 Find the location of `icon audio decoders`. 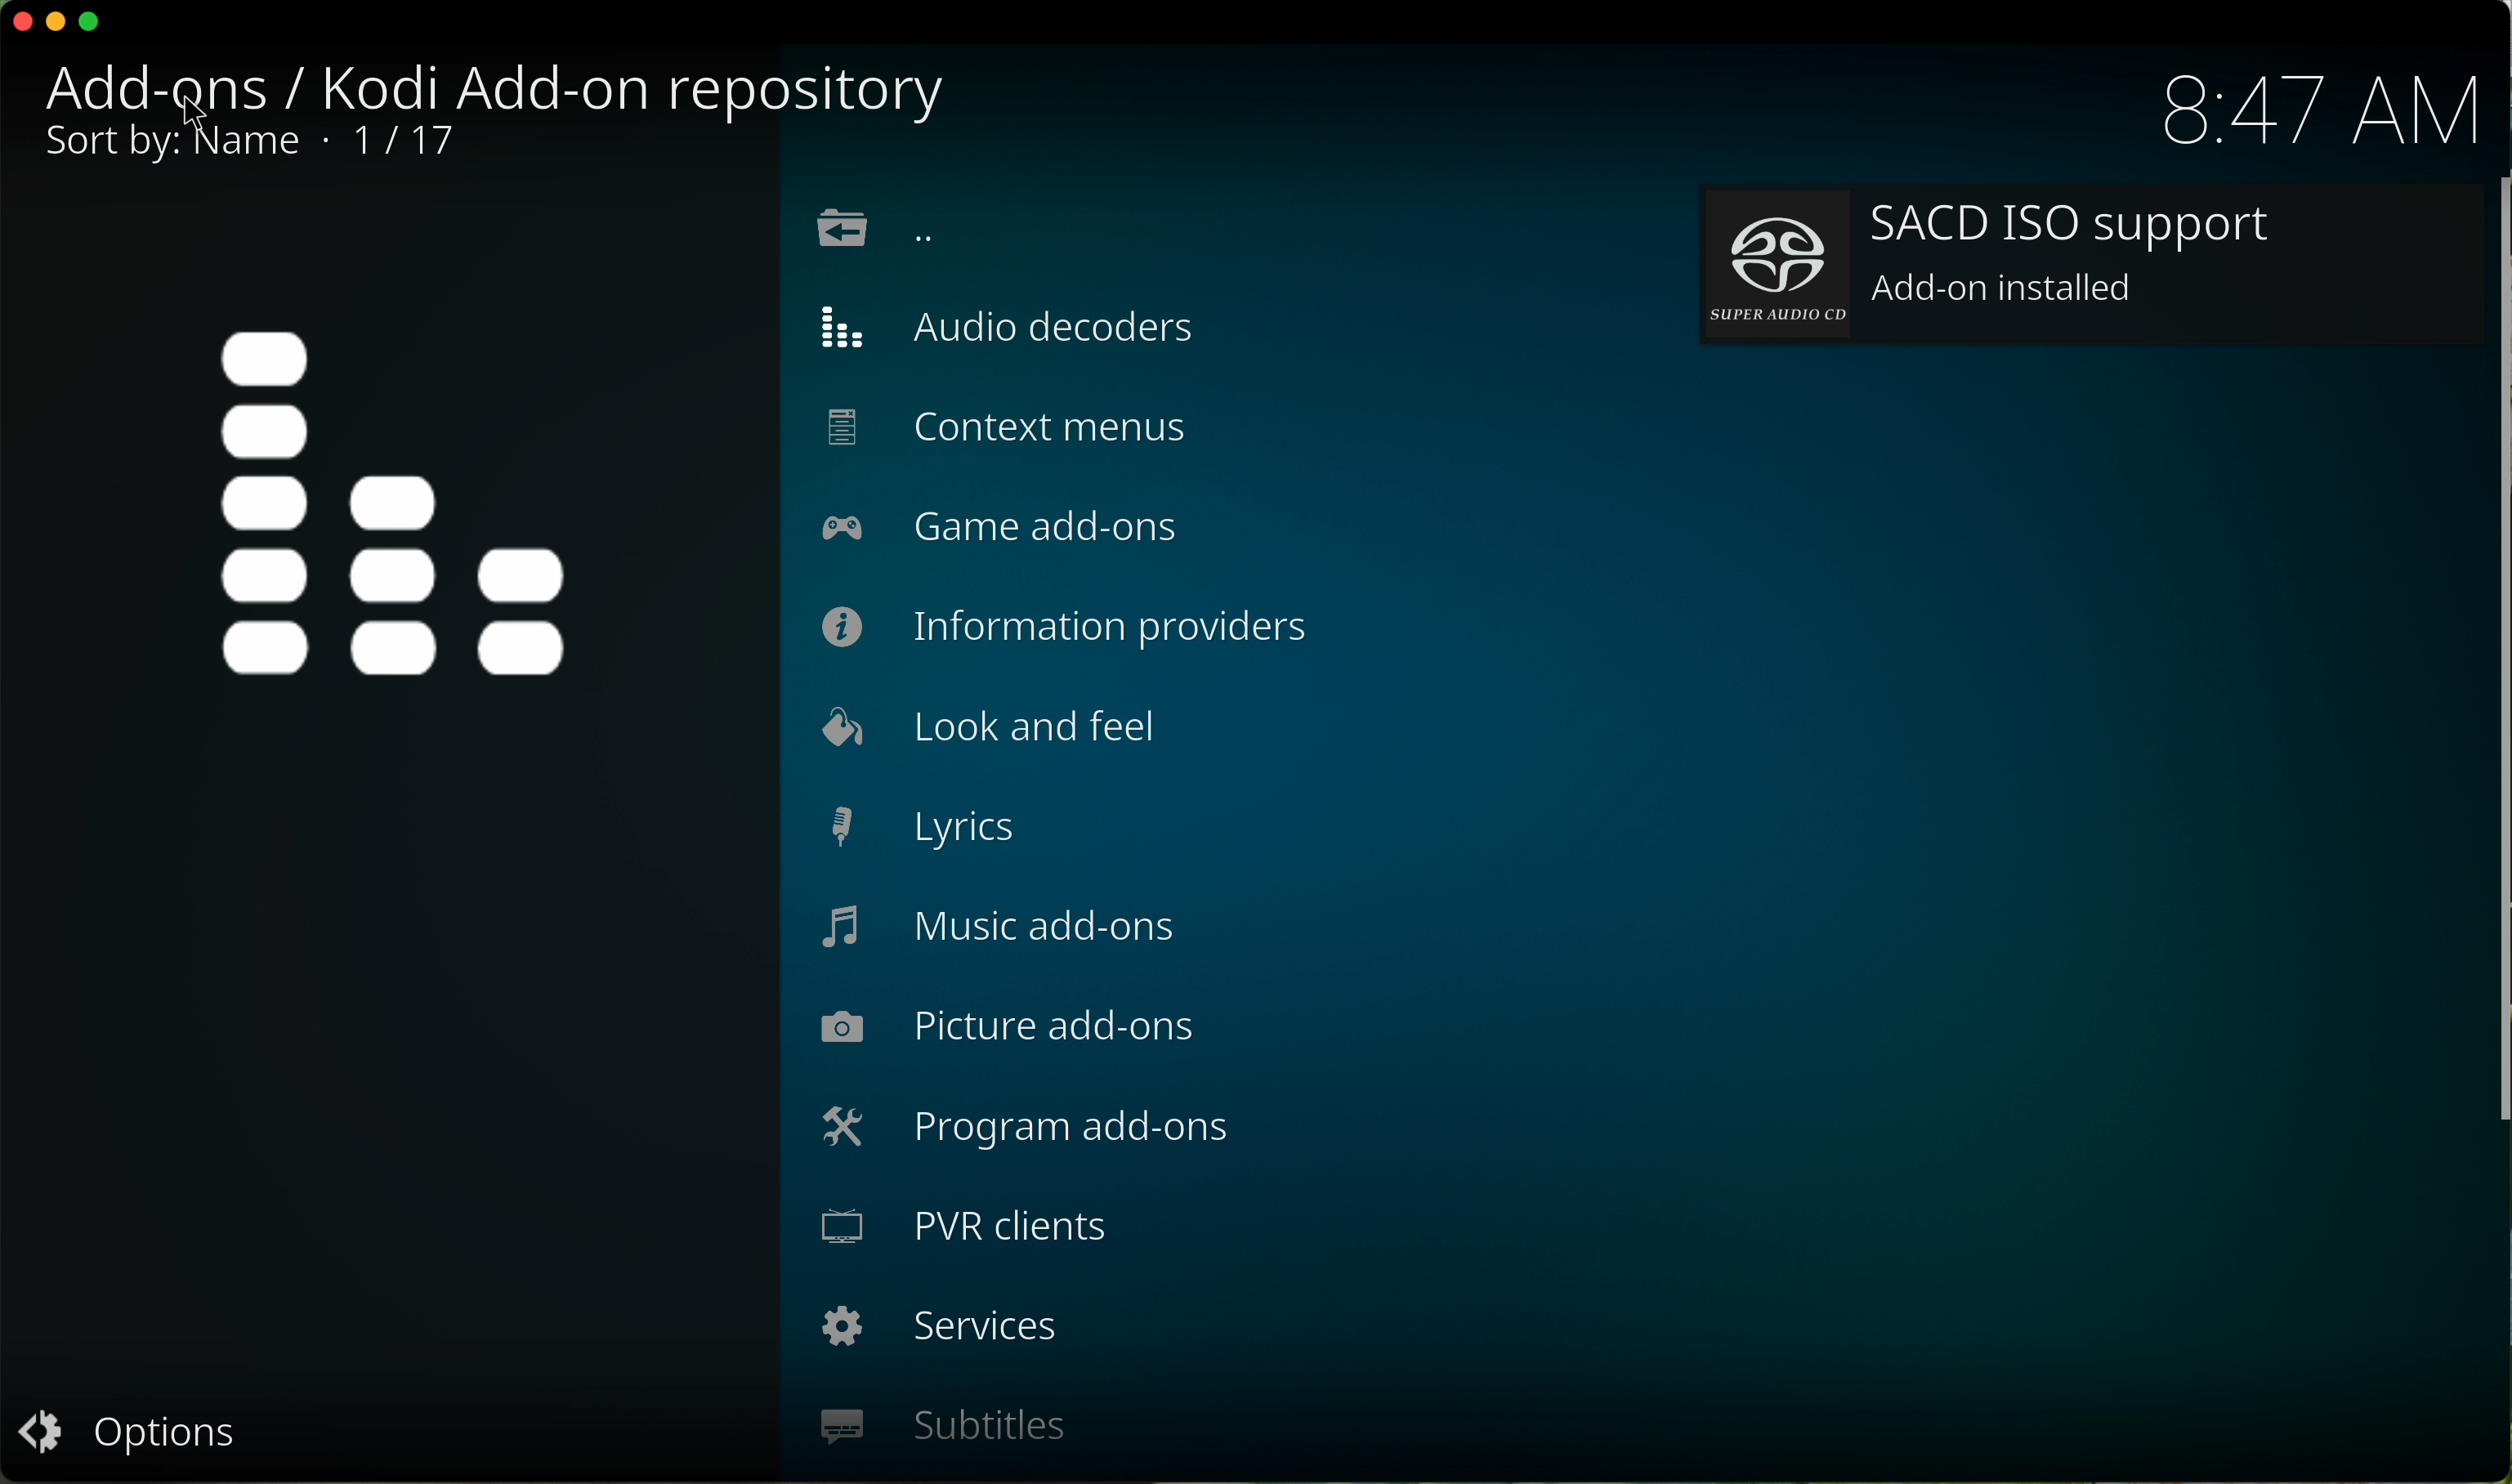

icon audio decoders is located at coordinates (399, 504).